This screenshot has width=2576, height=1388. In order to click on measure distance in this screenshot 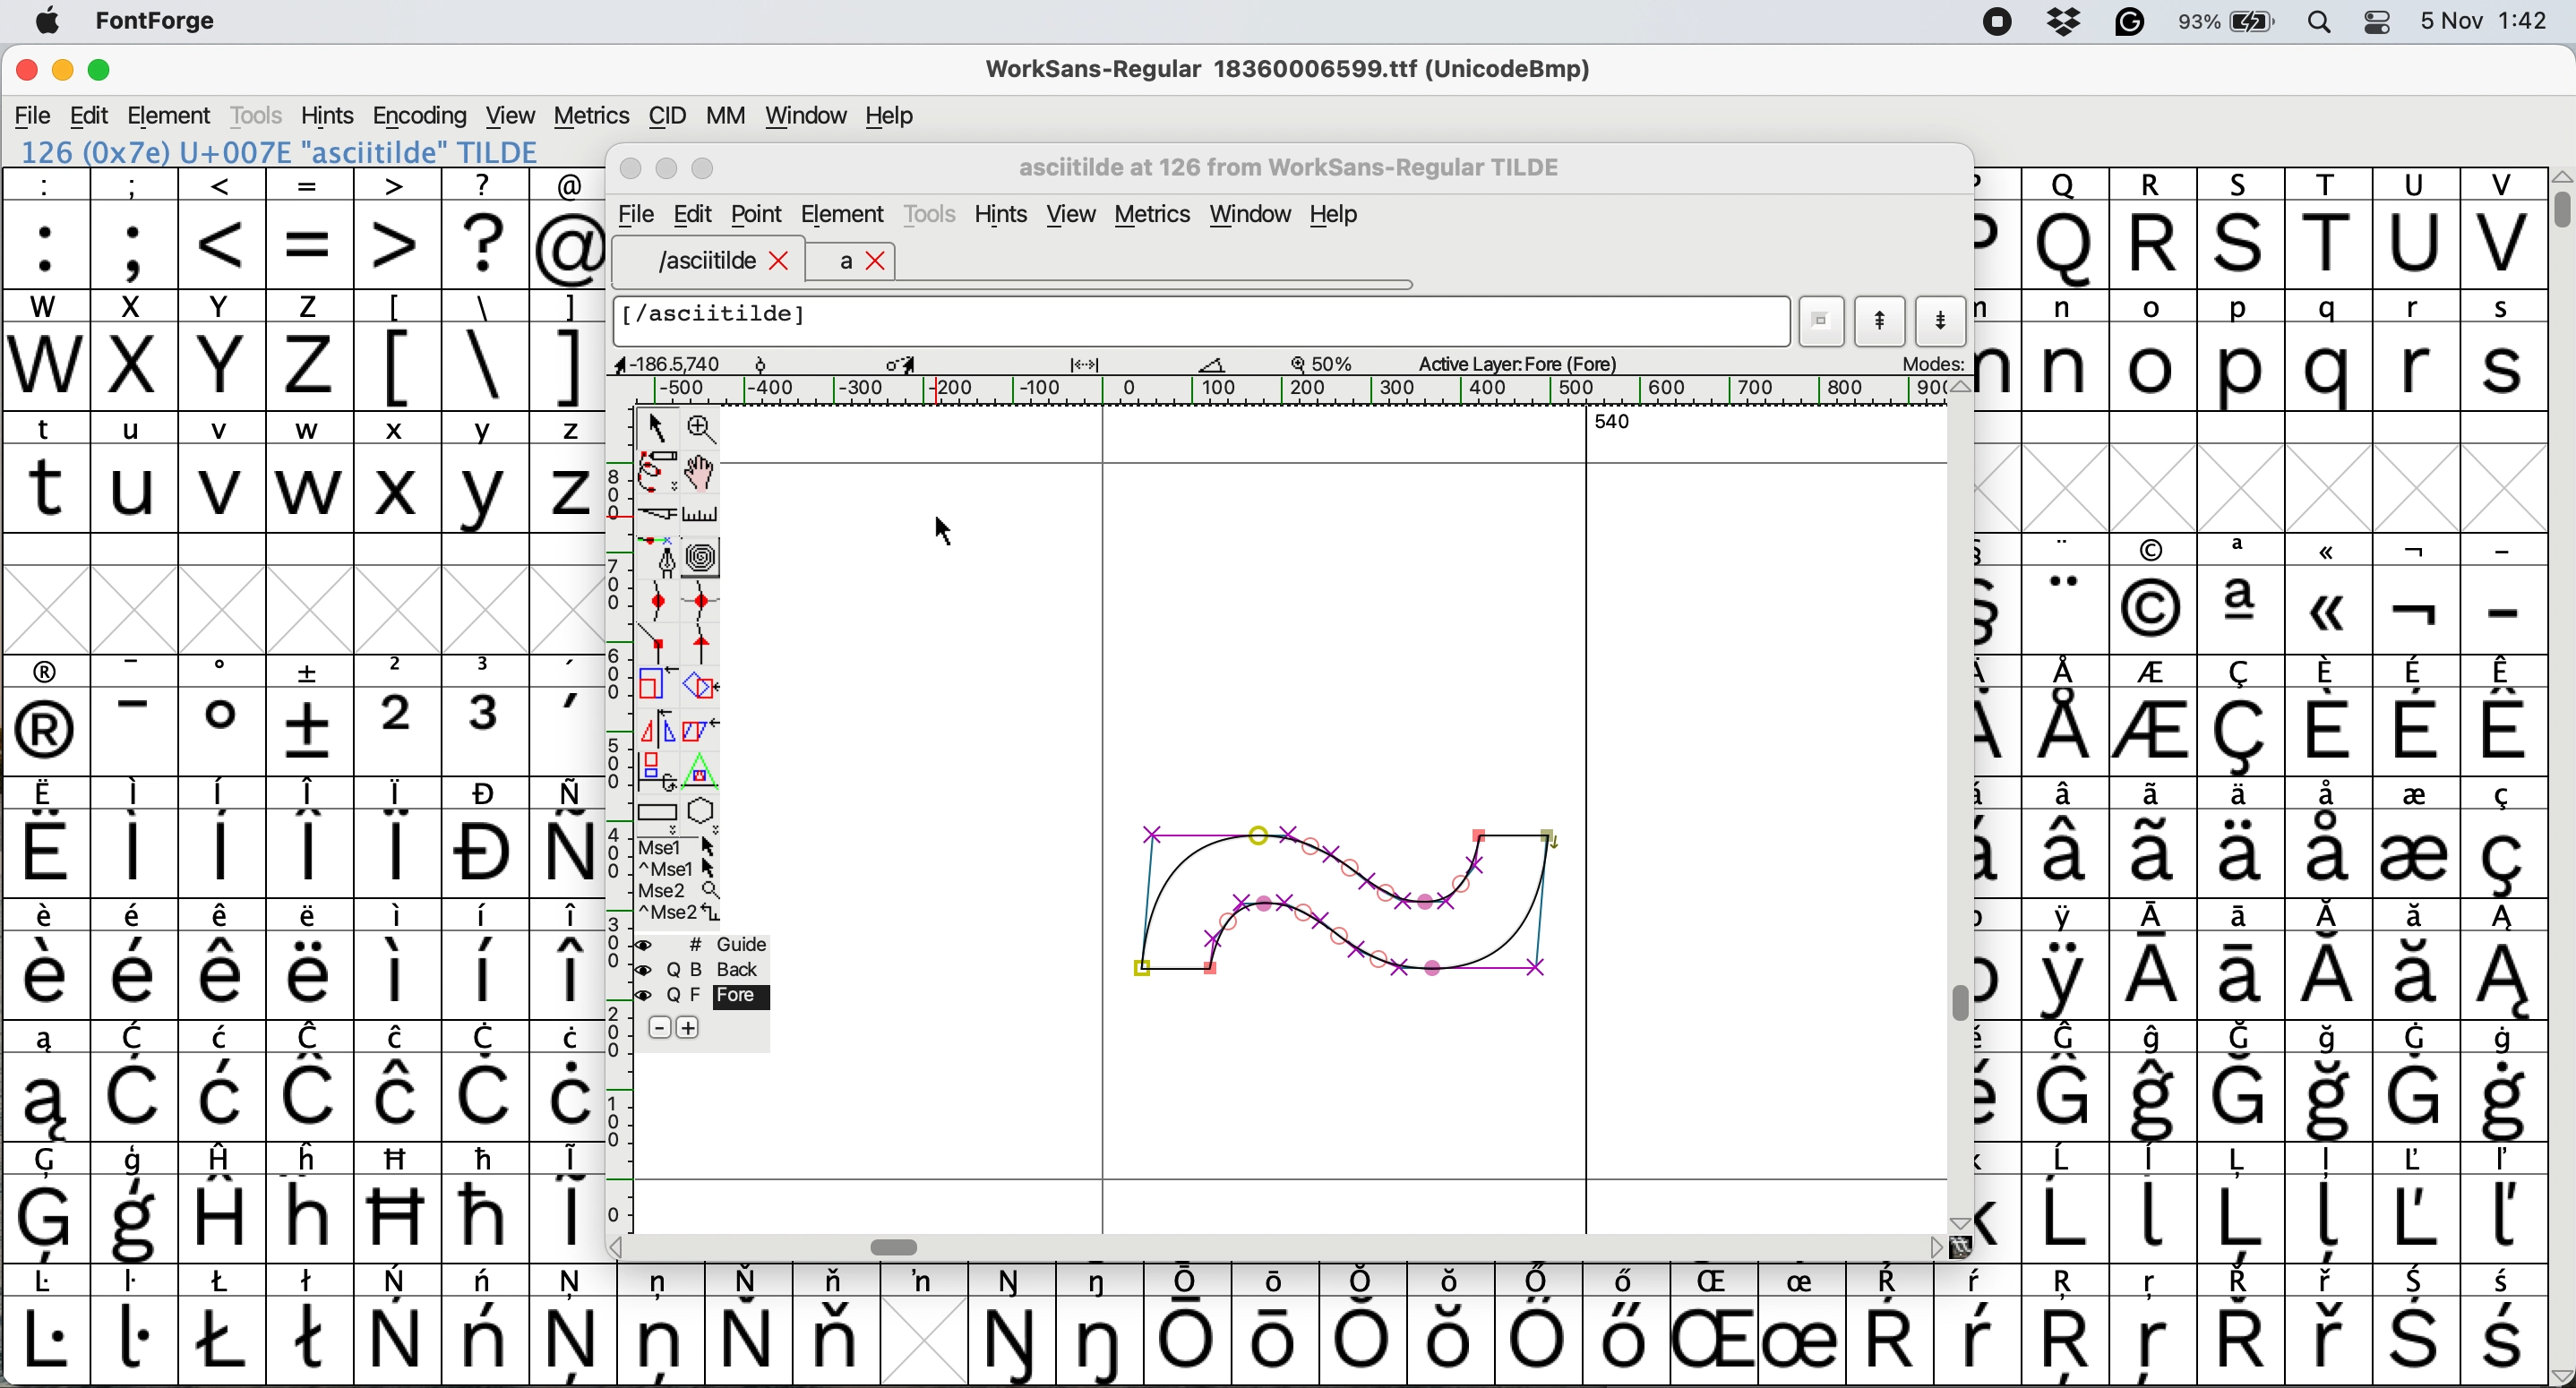, I will do `click(703, 515)`.